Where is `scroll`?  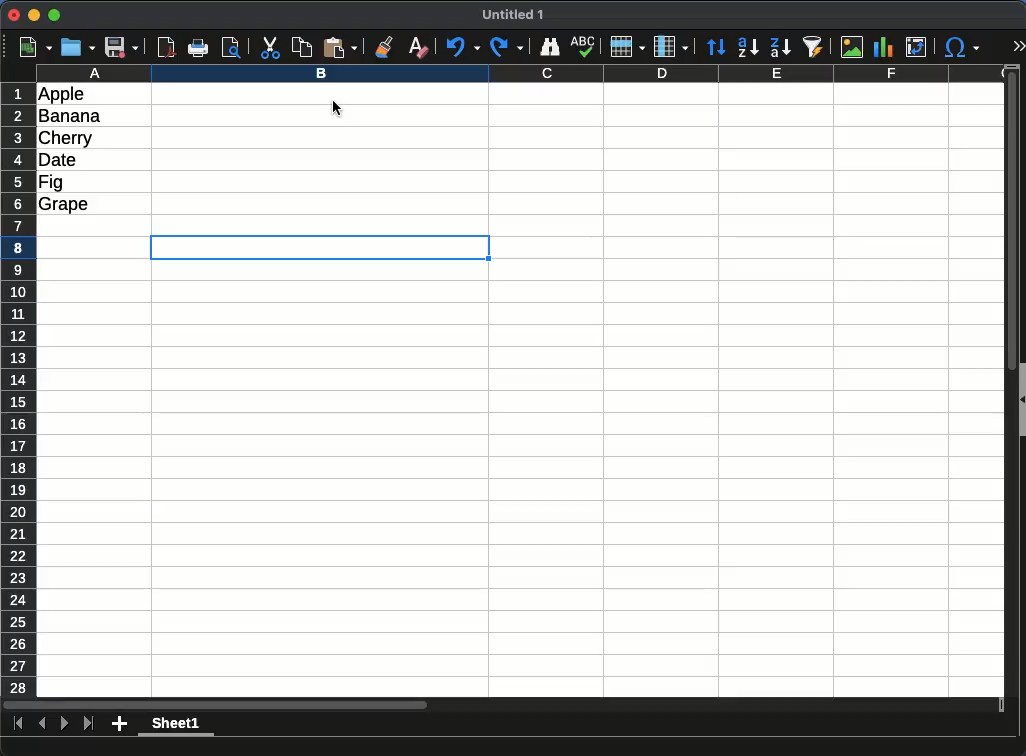 scroll is located at coordinates (503, 705).